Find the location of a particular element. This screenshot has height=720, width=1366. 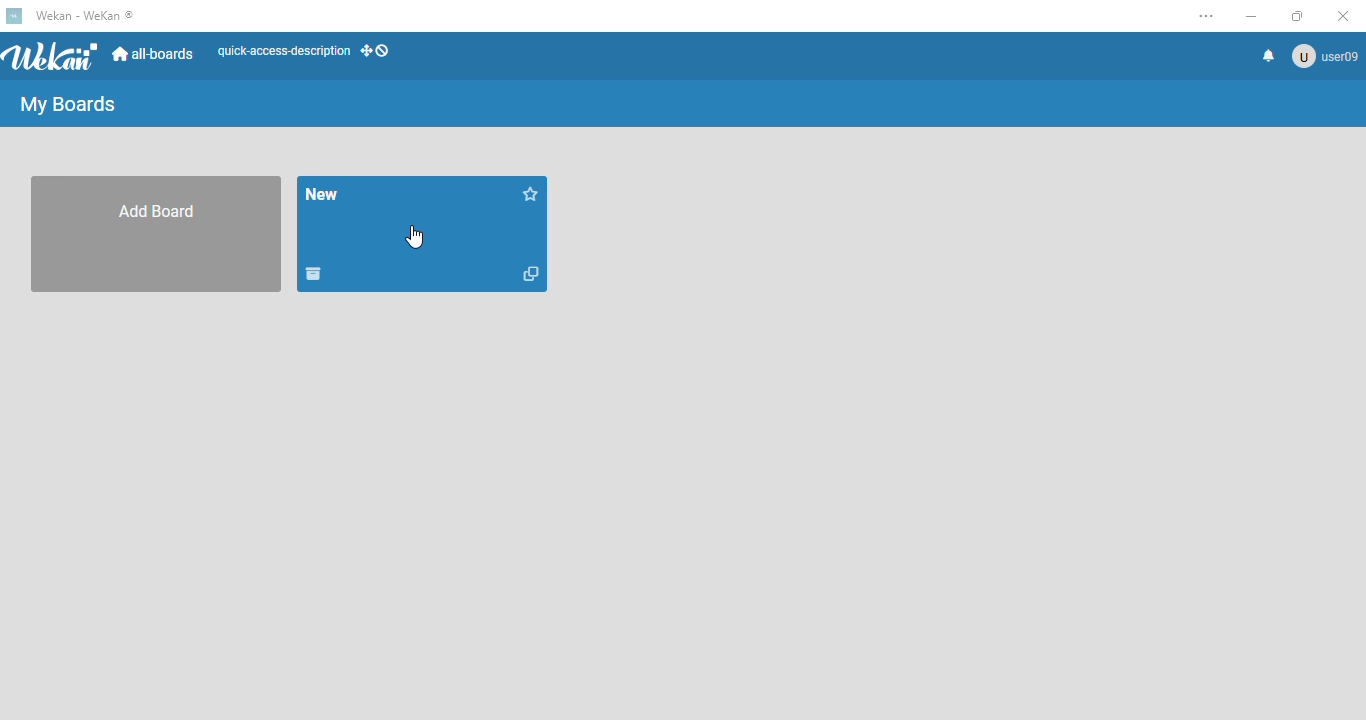

maximize is located at coordinates (1297, 16).